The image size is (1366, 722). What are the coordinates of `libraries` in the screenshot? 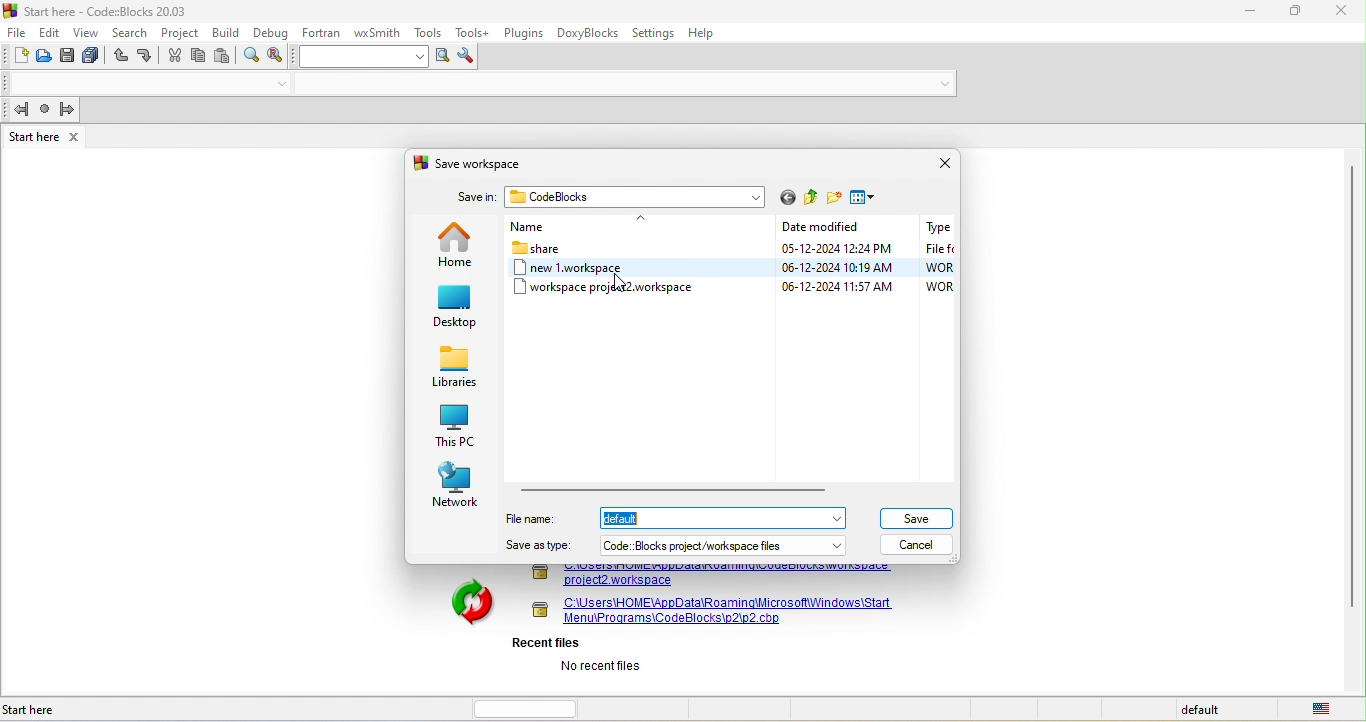 It's located at (455, 369).